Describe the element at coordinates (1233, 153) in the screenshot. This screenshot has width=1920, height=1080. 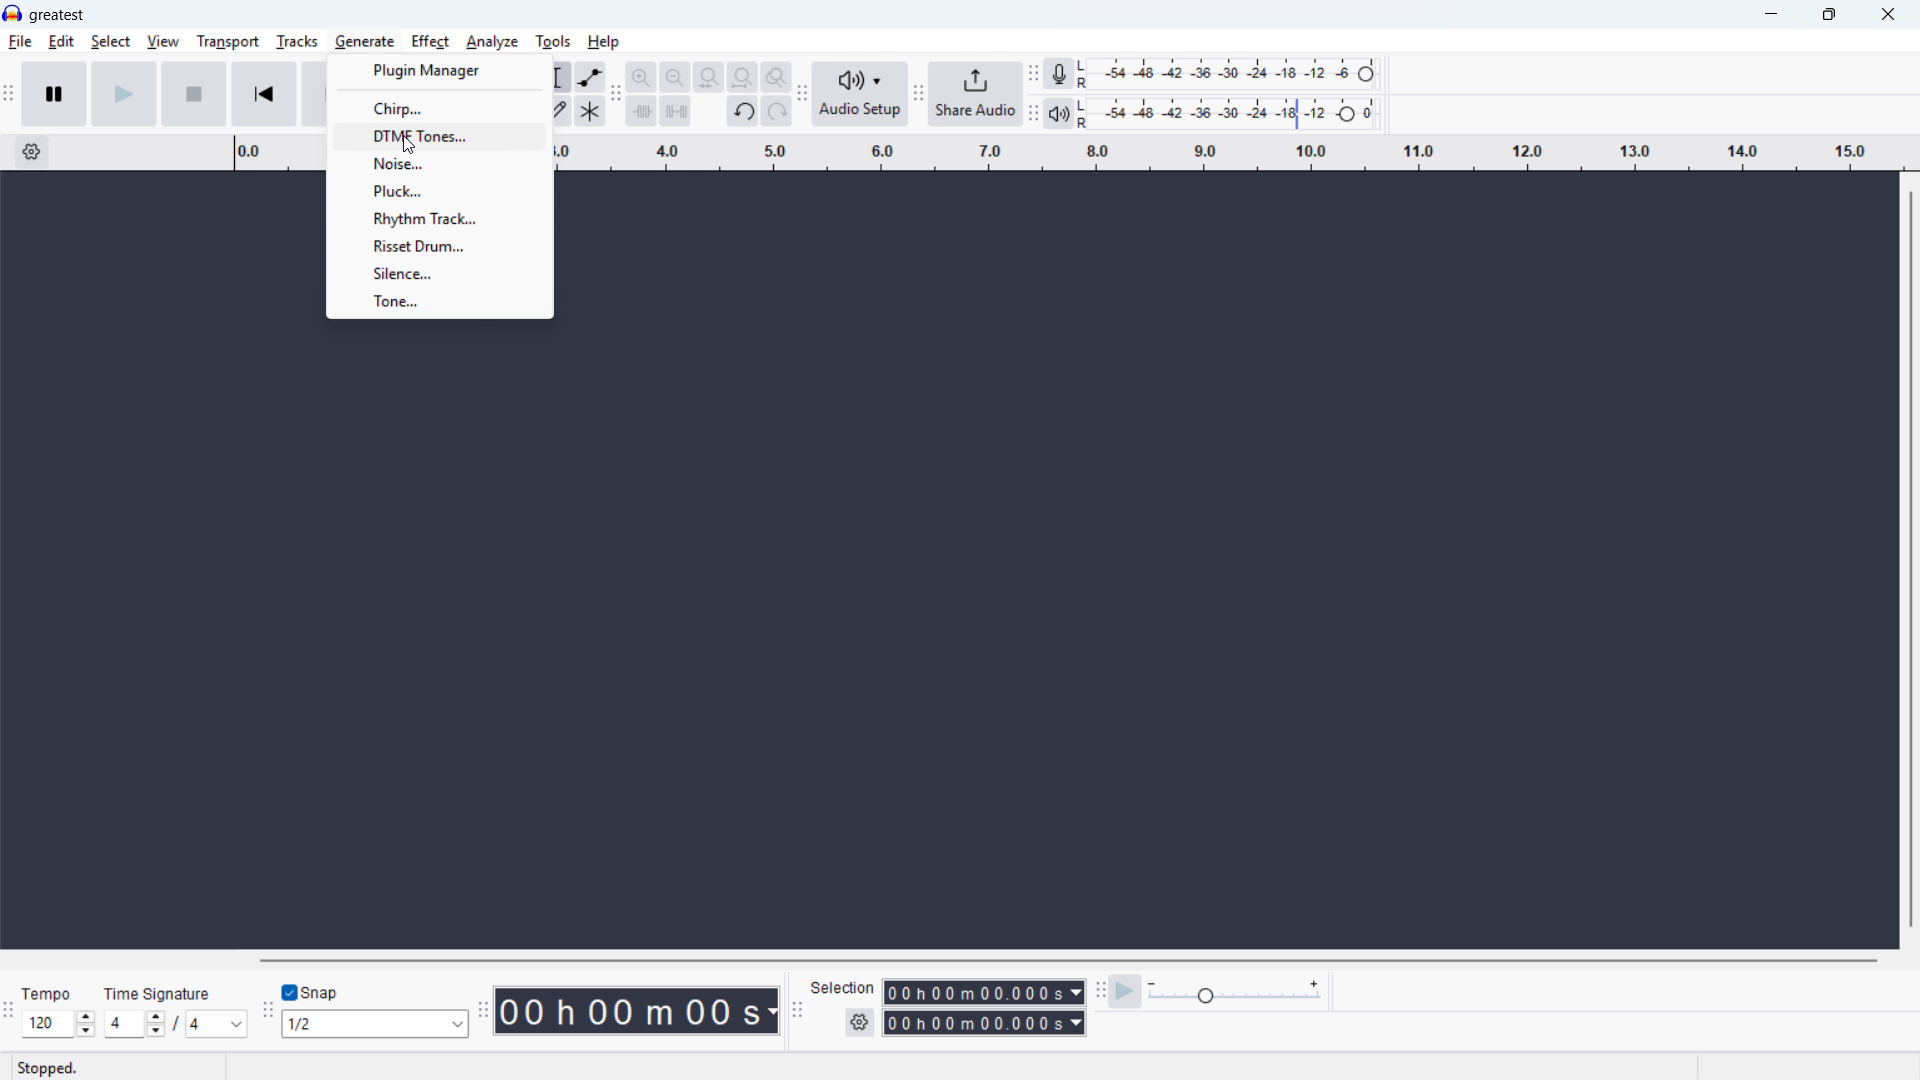
I see `timeline` at that location.